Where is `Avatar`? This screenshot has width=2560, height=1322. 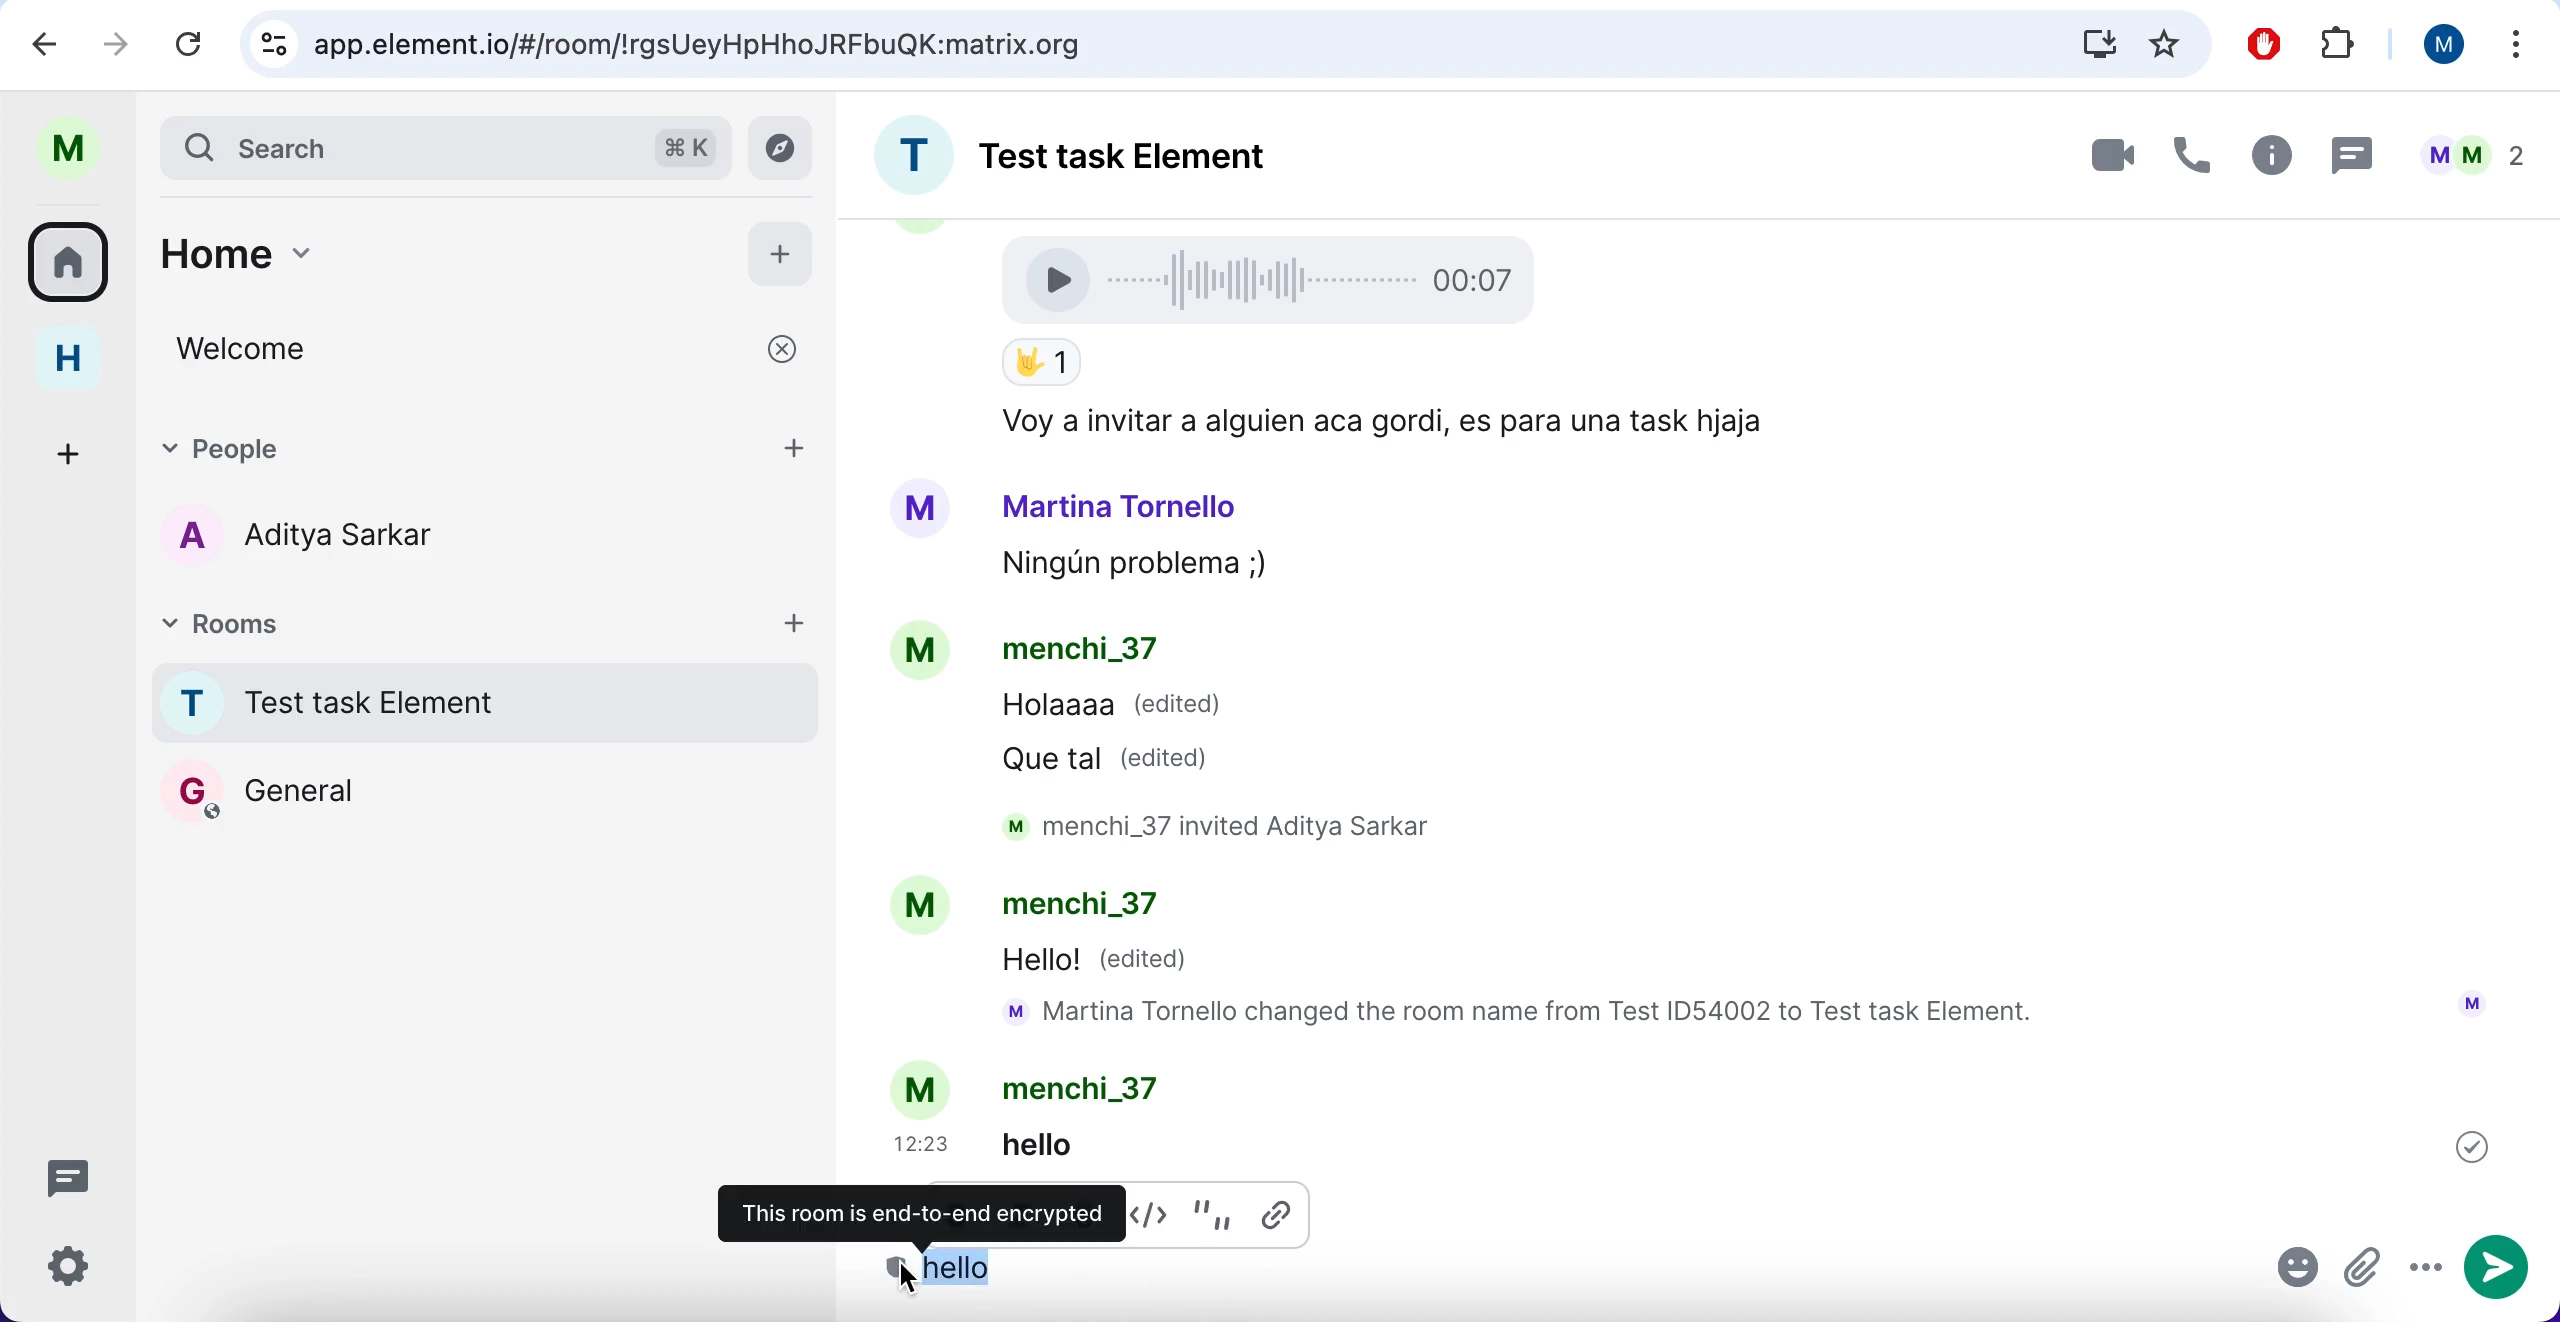
Avatar is located at coordinates (918, 907).